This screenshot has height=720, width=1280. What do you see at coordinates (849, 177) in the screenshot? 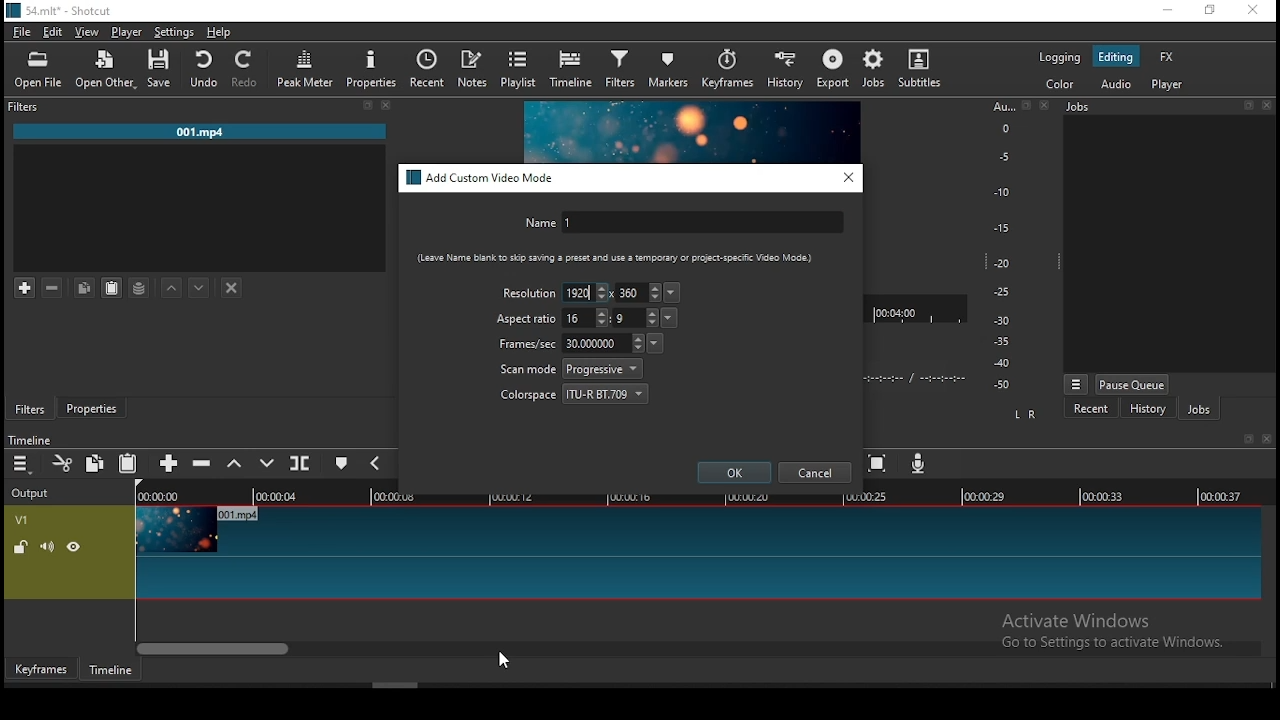
I see `close window` at bounding box center [849, 177].